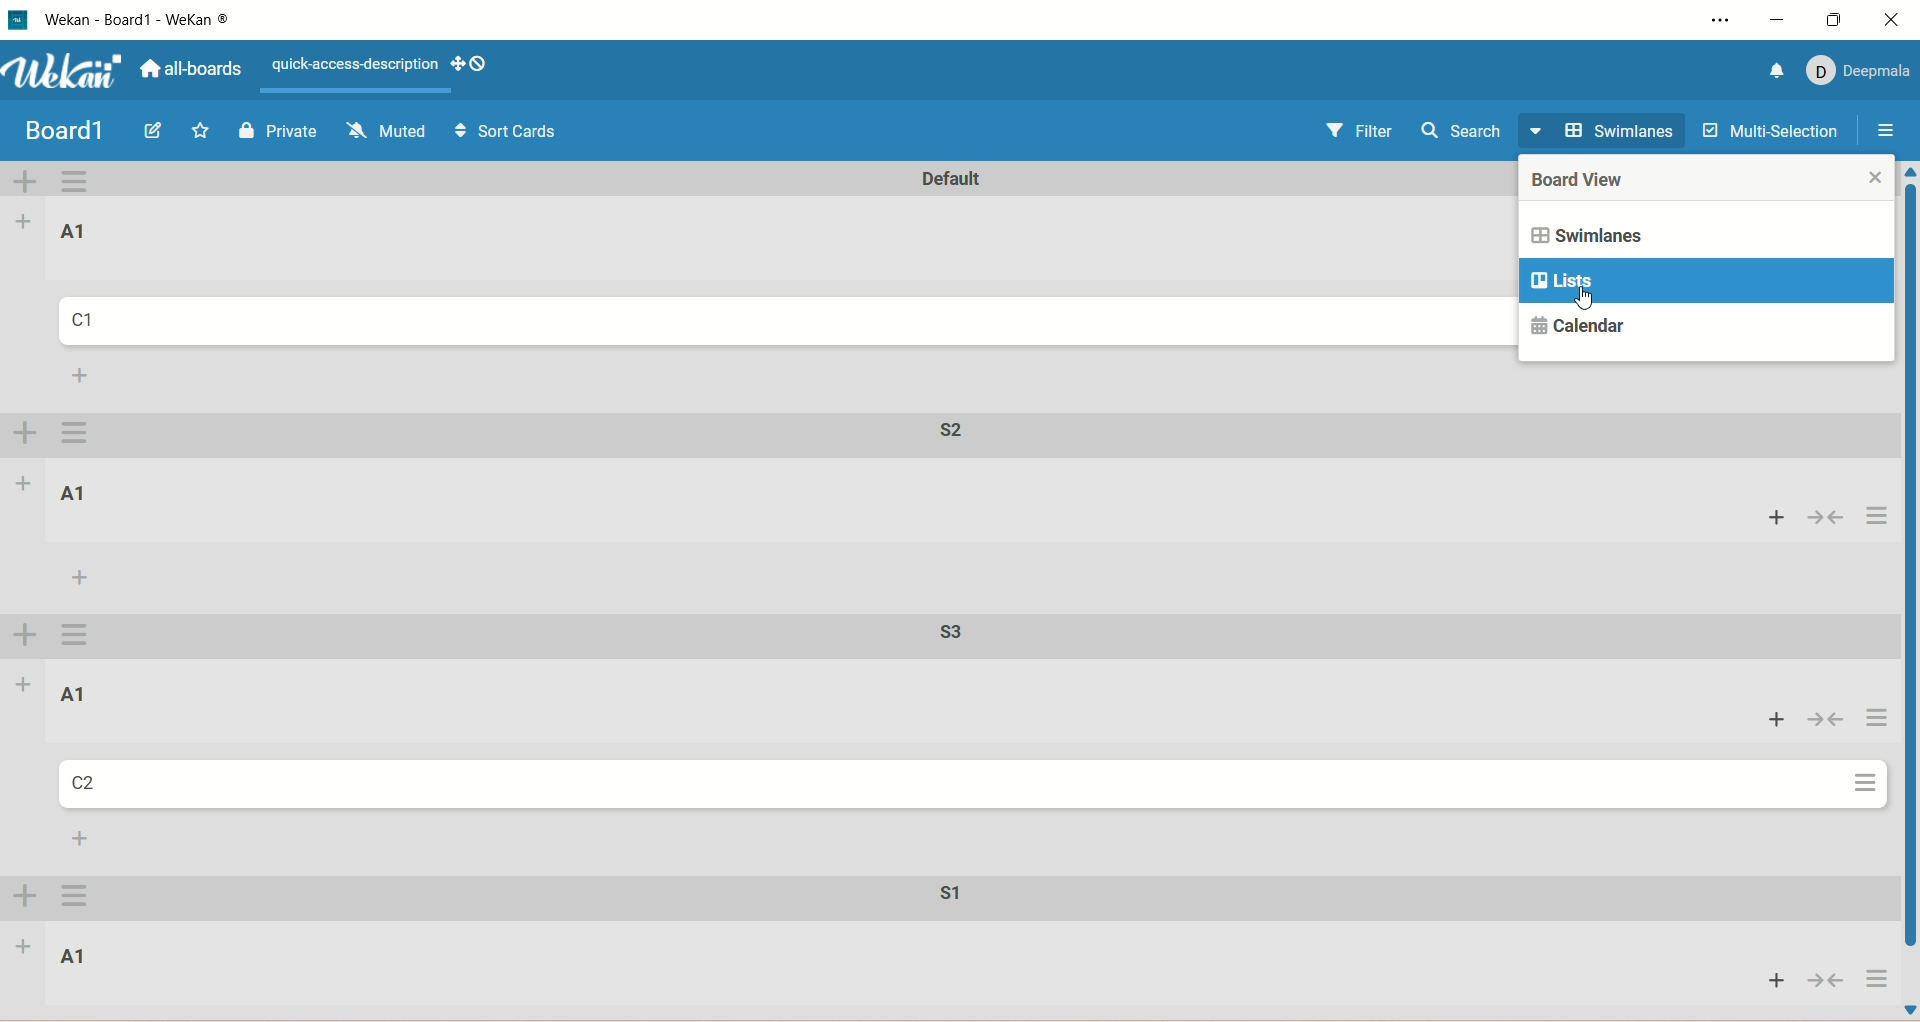 The width and height of the screenshot is (1920, 1022). I want to click on add, so click(26, 483).